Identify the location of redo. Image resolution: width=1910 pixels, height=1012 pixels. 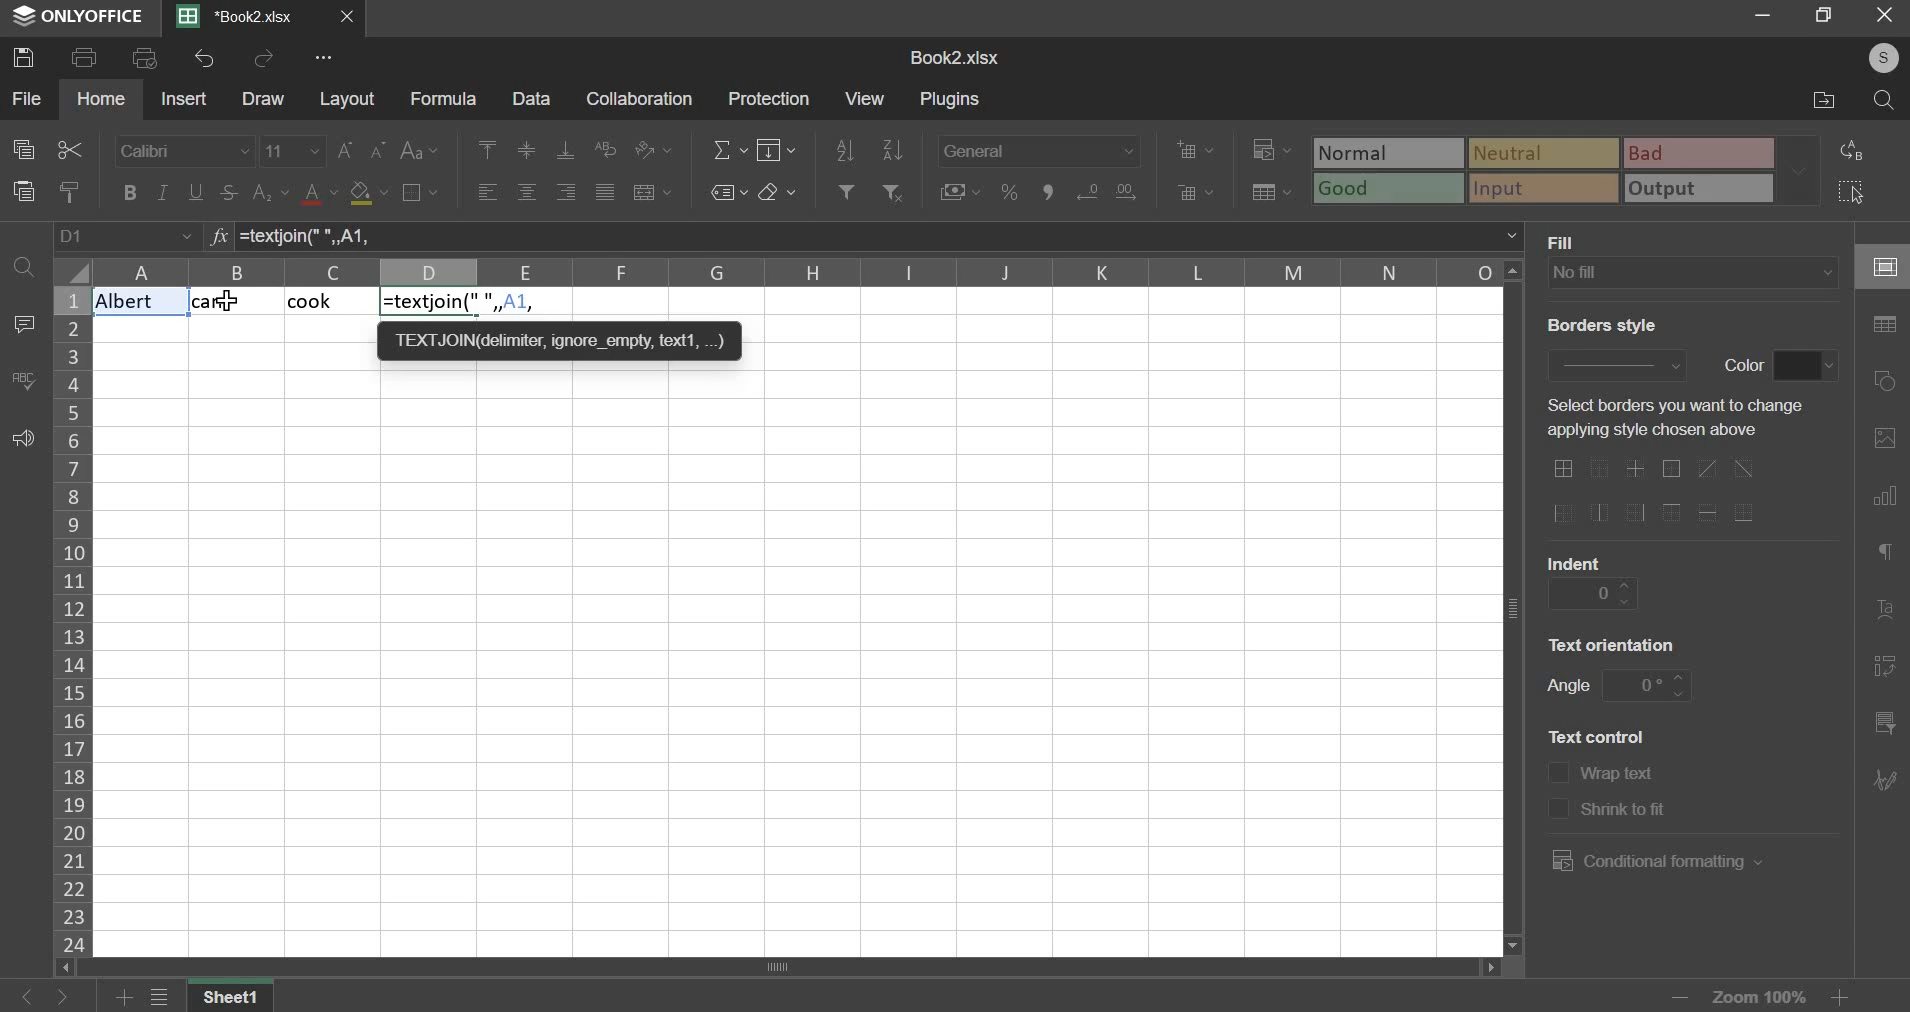
(266, 59).